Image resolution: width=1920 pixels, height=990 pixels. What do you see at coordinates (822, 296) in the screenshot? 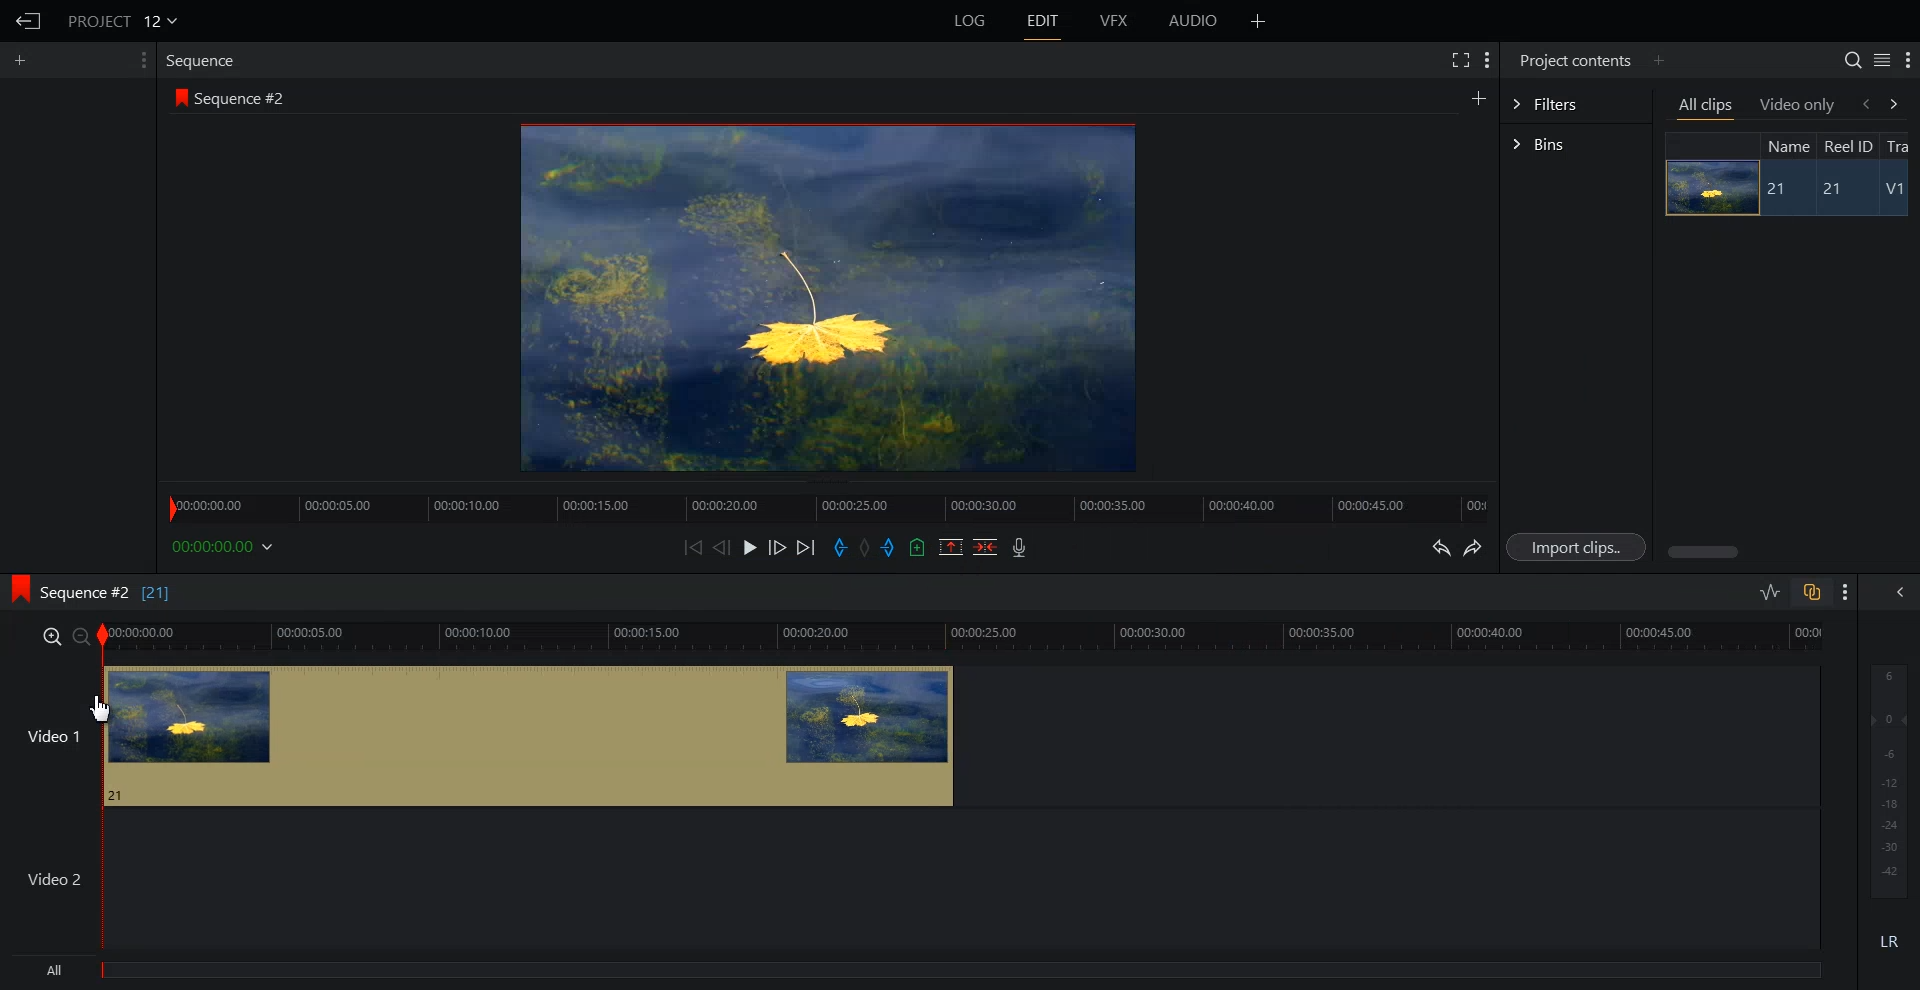
I see `Window preview` at bounding box center [822, 296].